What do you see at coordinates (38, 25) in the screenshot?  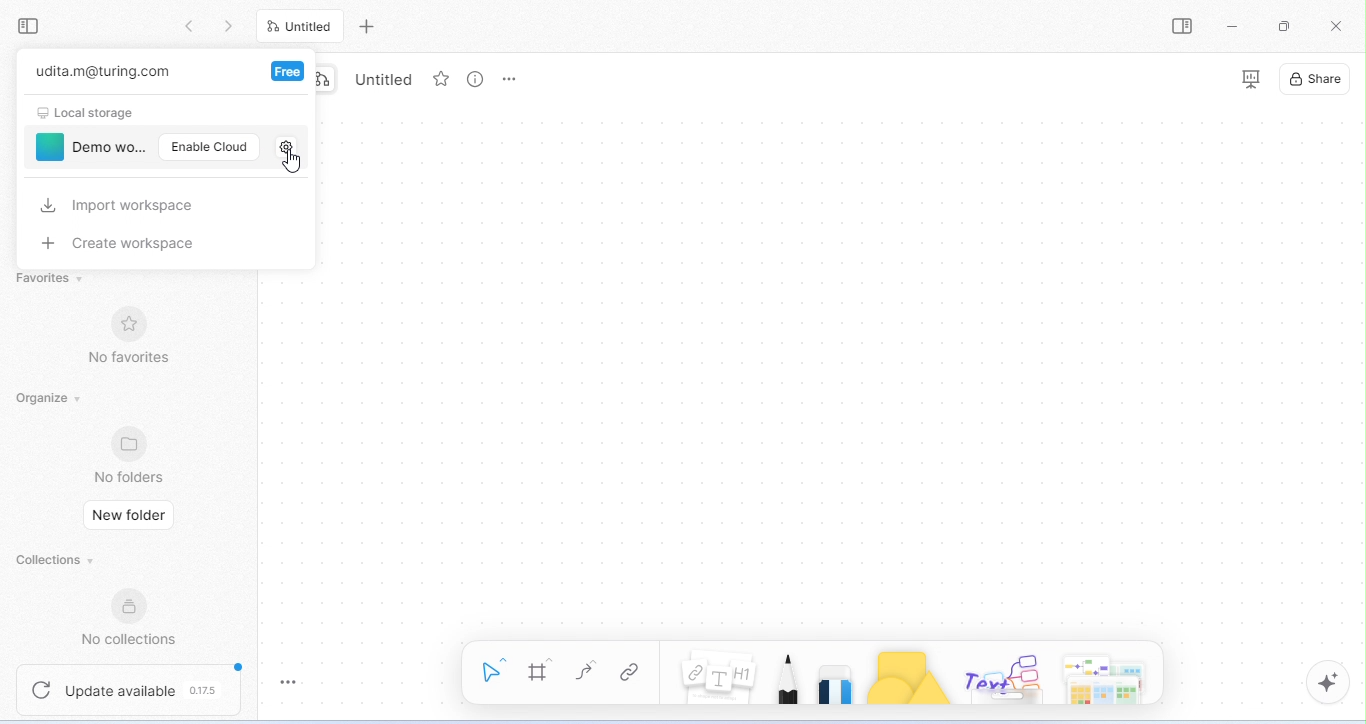 I see `collapse side bar` at bounding box center [38, 25].